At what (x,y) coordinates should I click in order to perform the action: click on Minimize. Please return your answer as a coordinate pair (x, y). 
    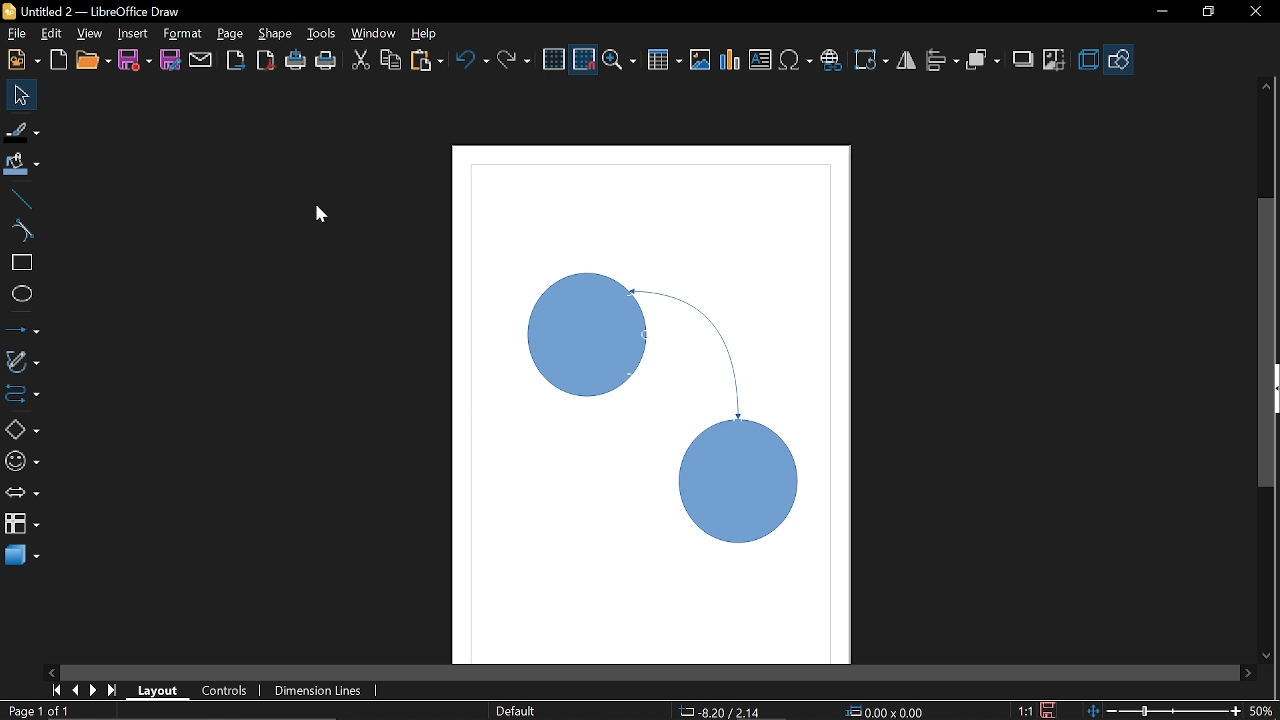
    Looking at the image, I should click on (1157, 15).